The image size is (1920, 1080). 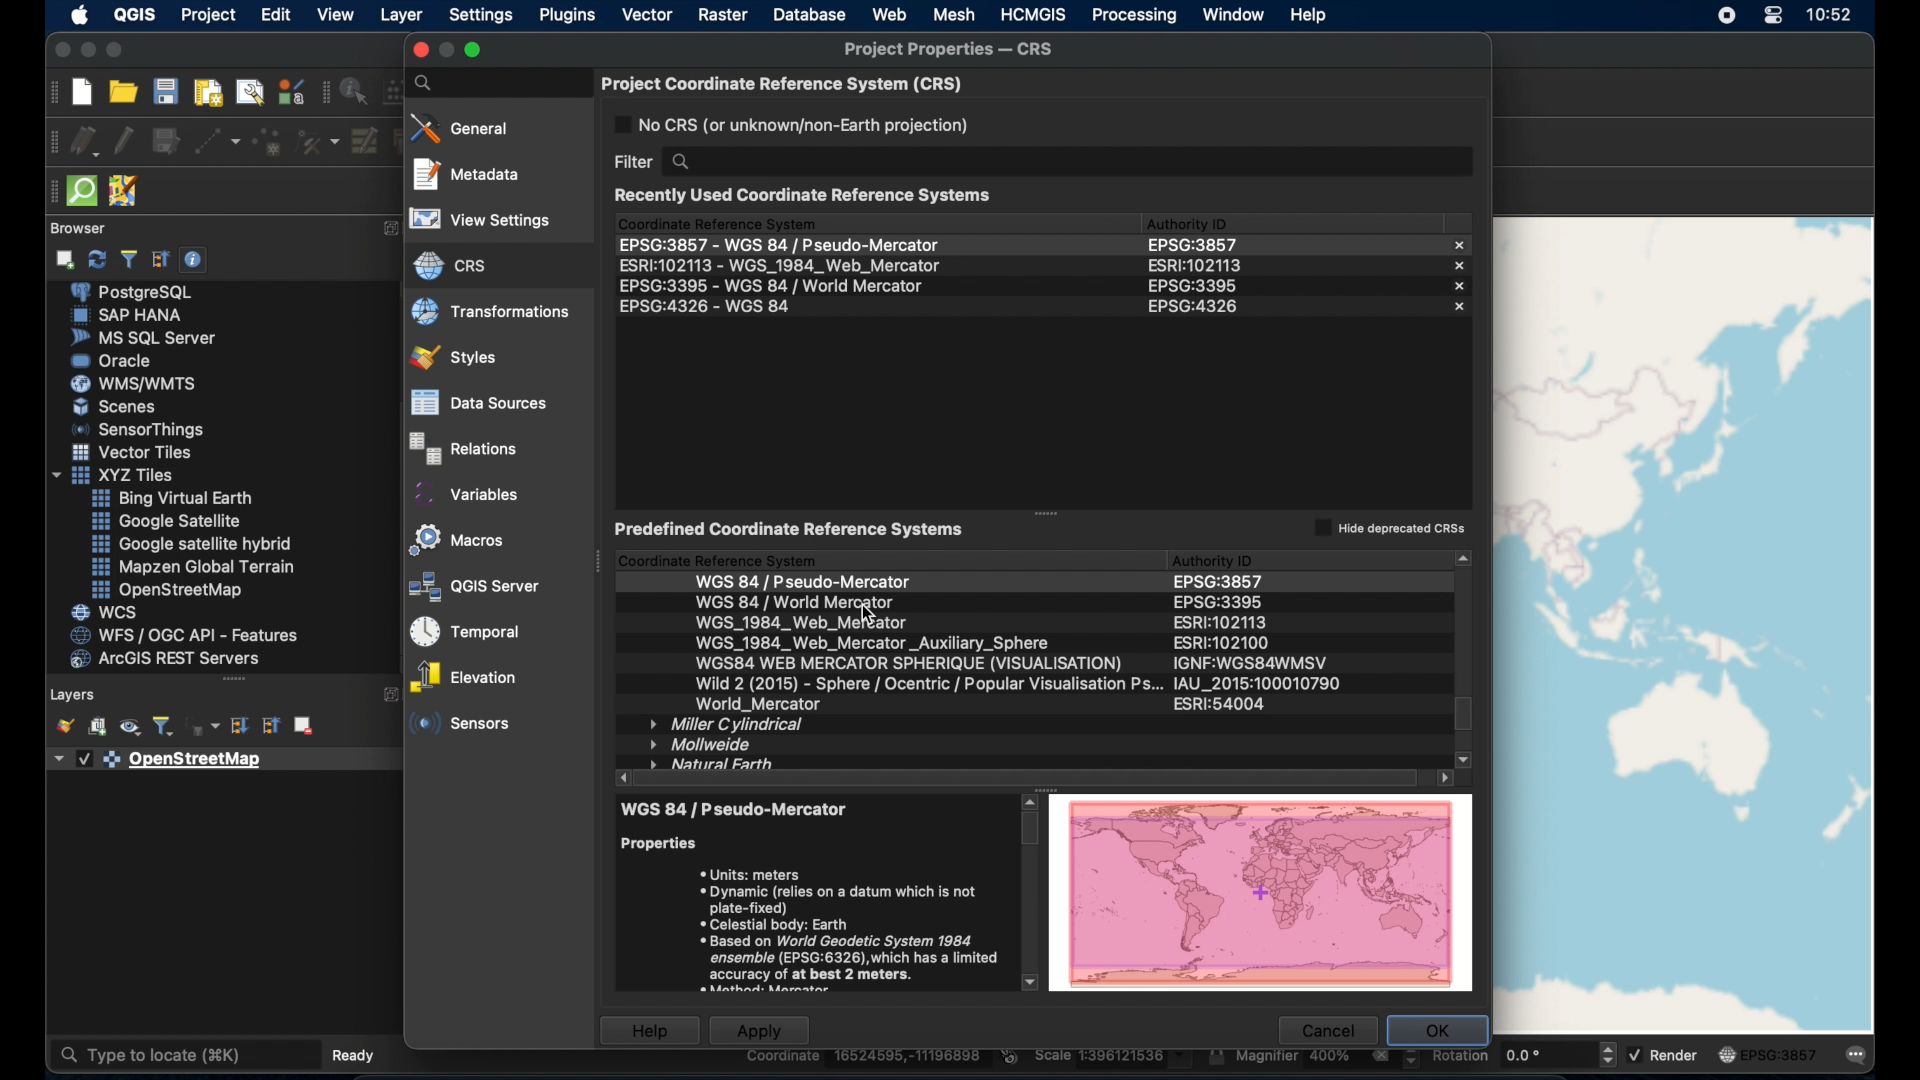 I want to click on filter search bar, so click(x=1036, y=159).